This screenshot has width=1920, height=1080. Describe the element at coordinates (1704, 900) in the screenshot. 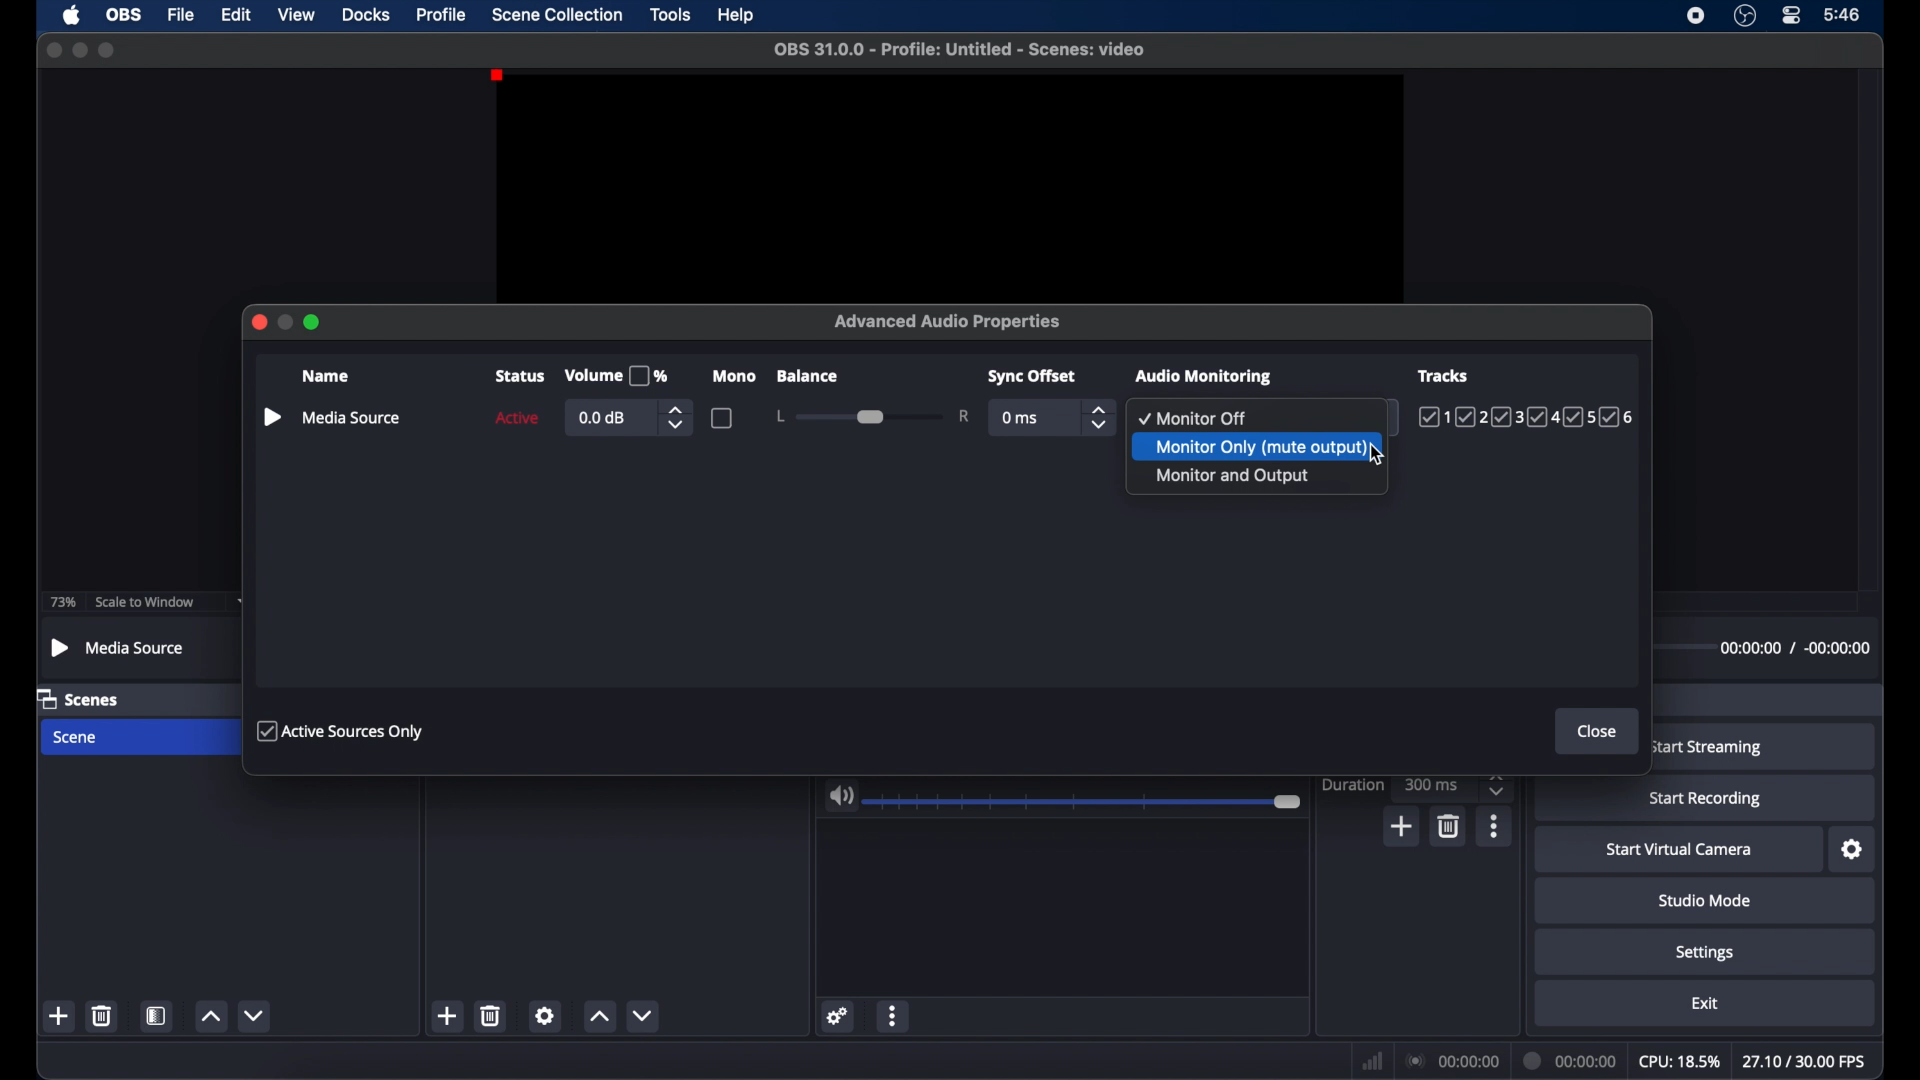

I see `studio mode` at that location.